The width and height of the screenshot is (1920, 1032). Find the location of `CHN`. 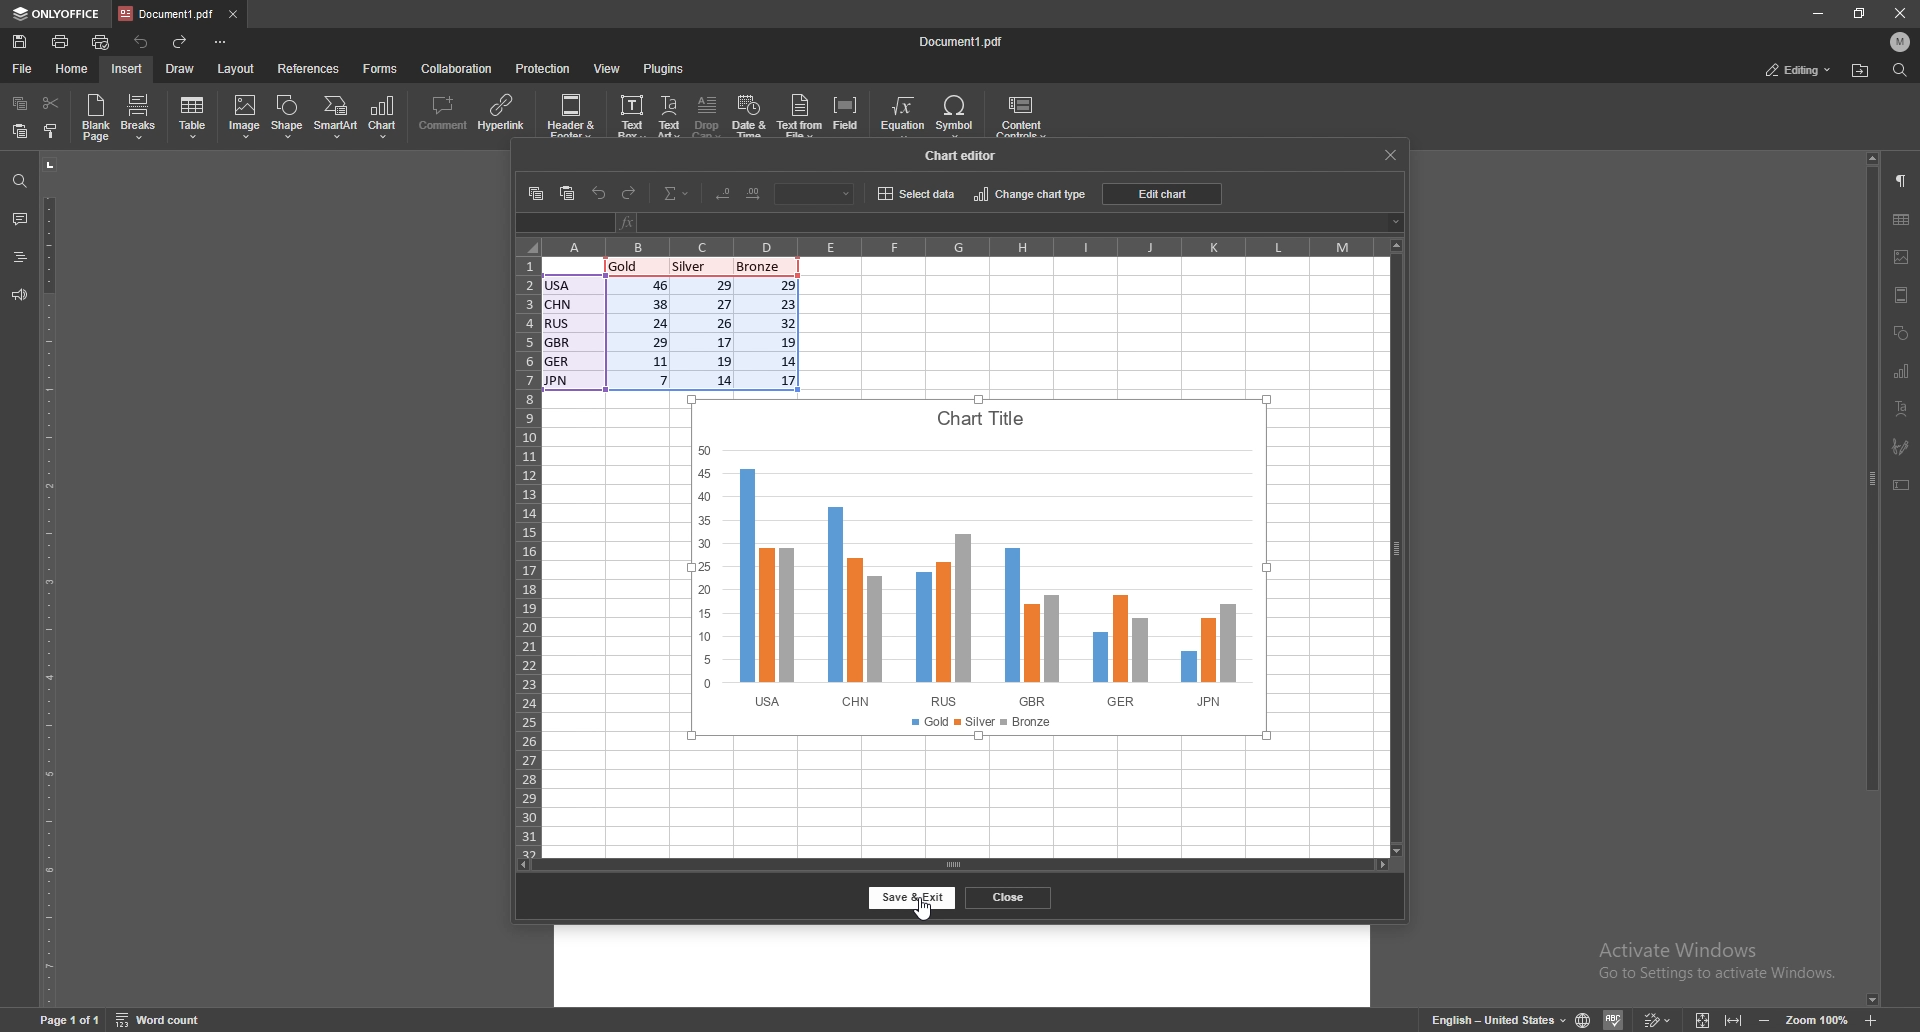

CHN is located at coordinates (560, 304).